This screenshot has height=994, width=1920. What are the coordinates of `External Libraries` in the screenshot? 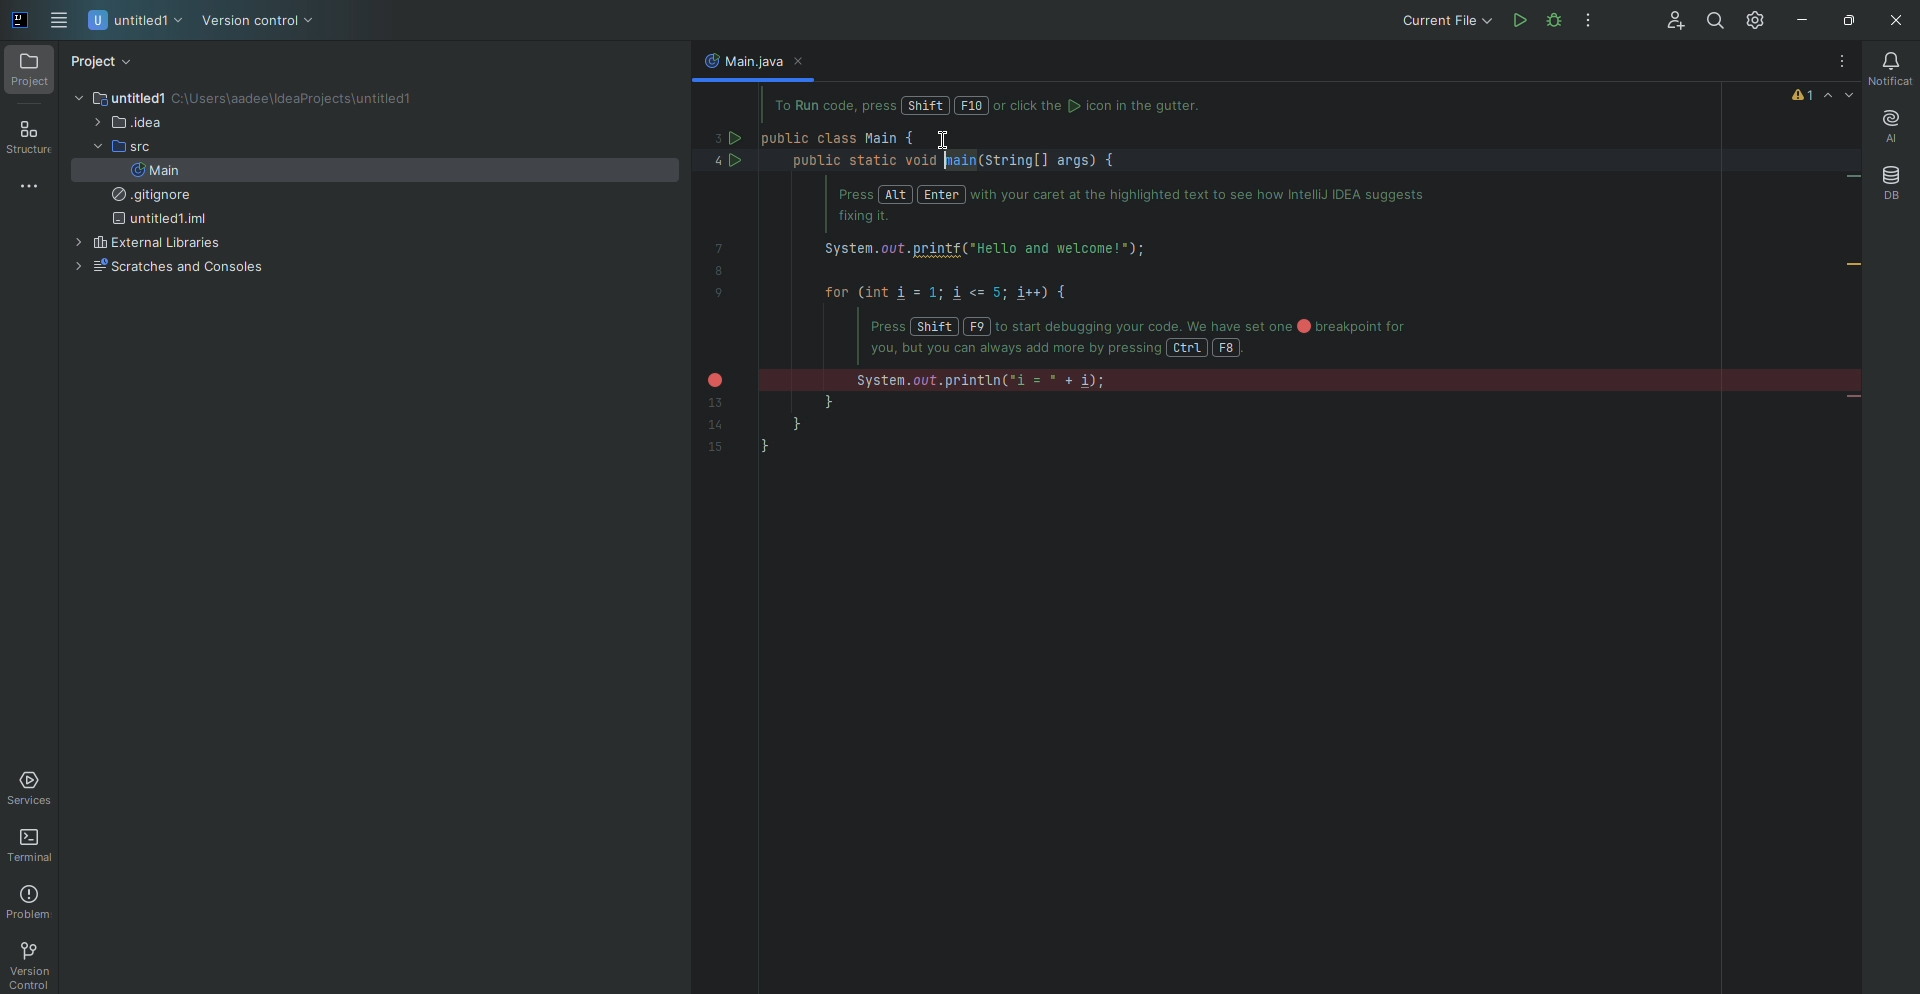 It's located at (145, 244).